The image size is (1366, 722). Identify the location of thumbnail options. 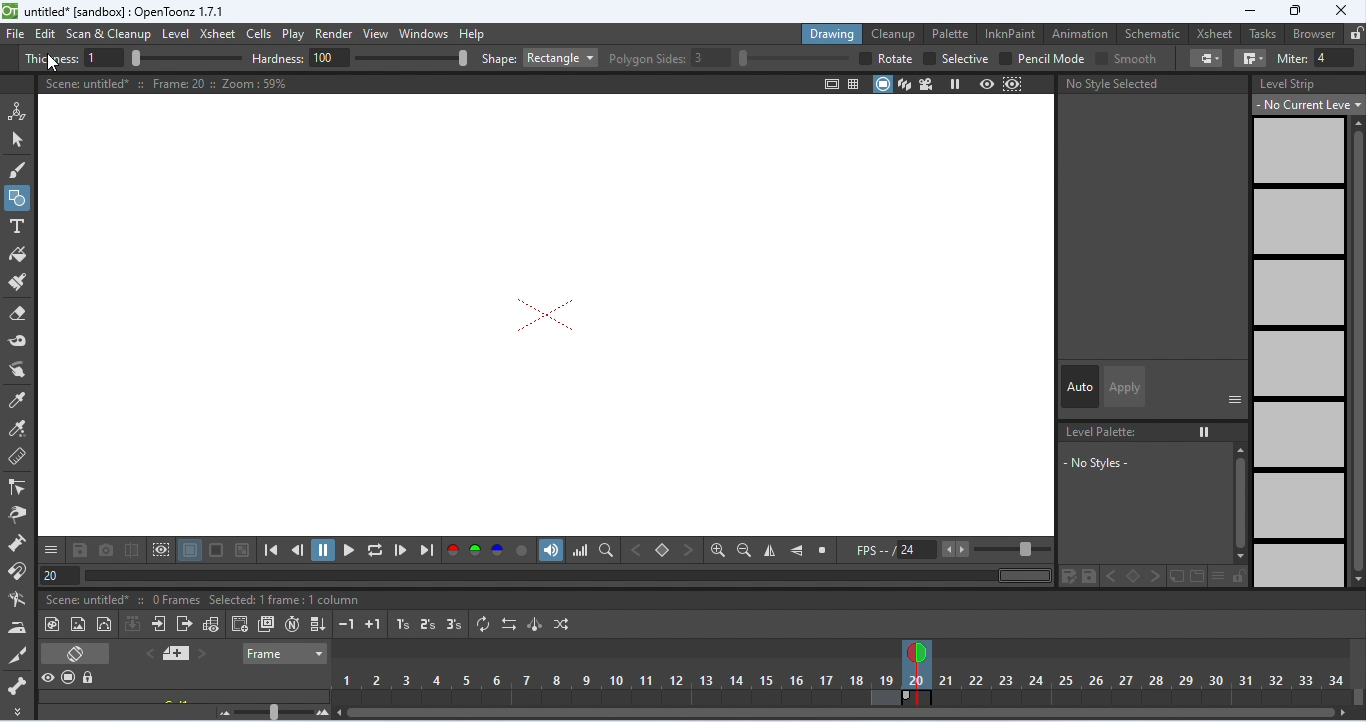
(1217, 576).